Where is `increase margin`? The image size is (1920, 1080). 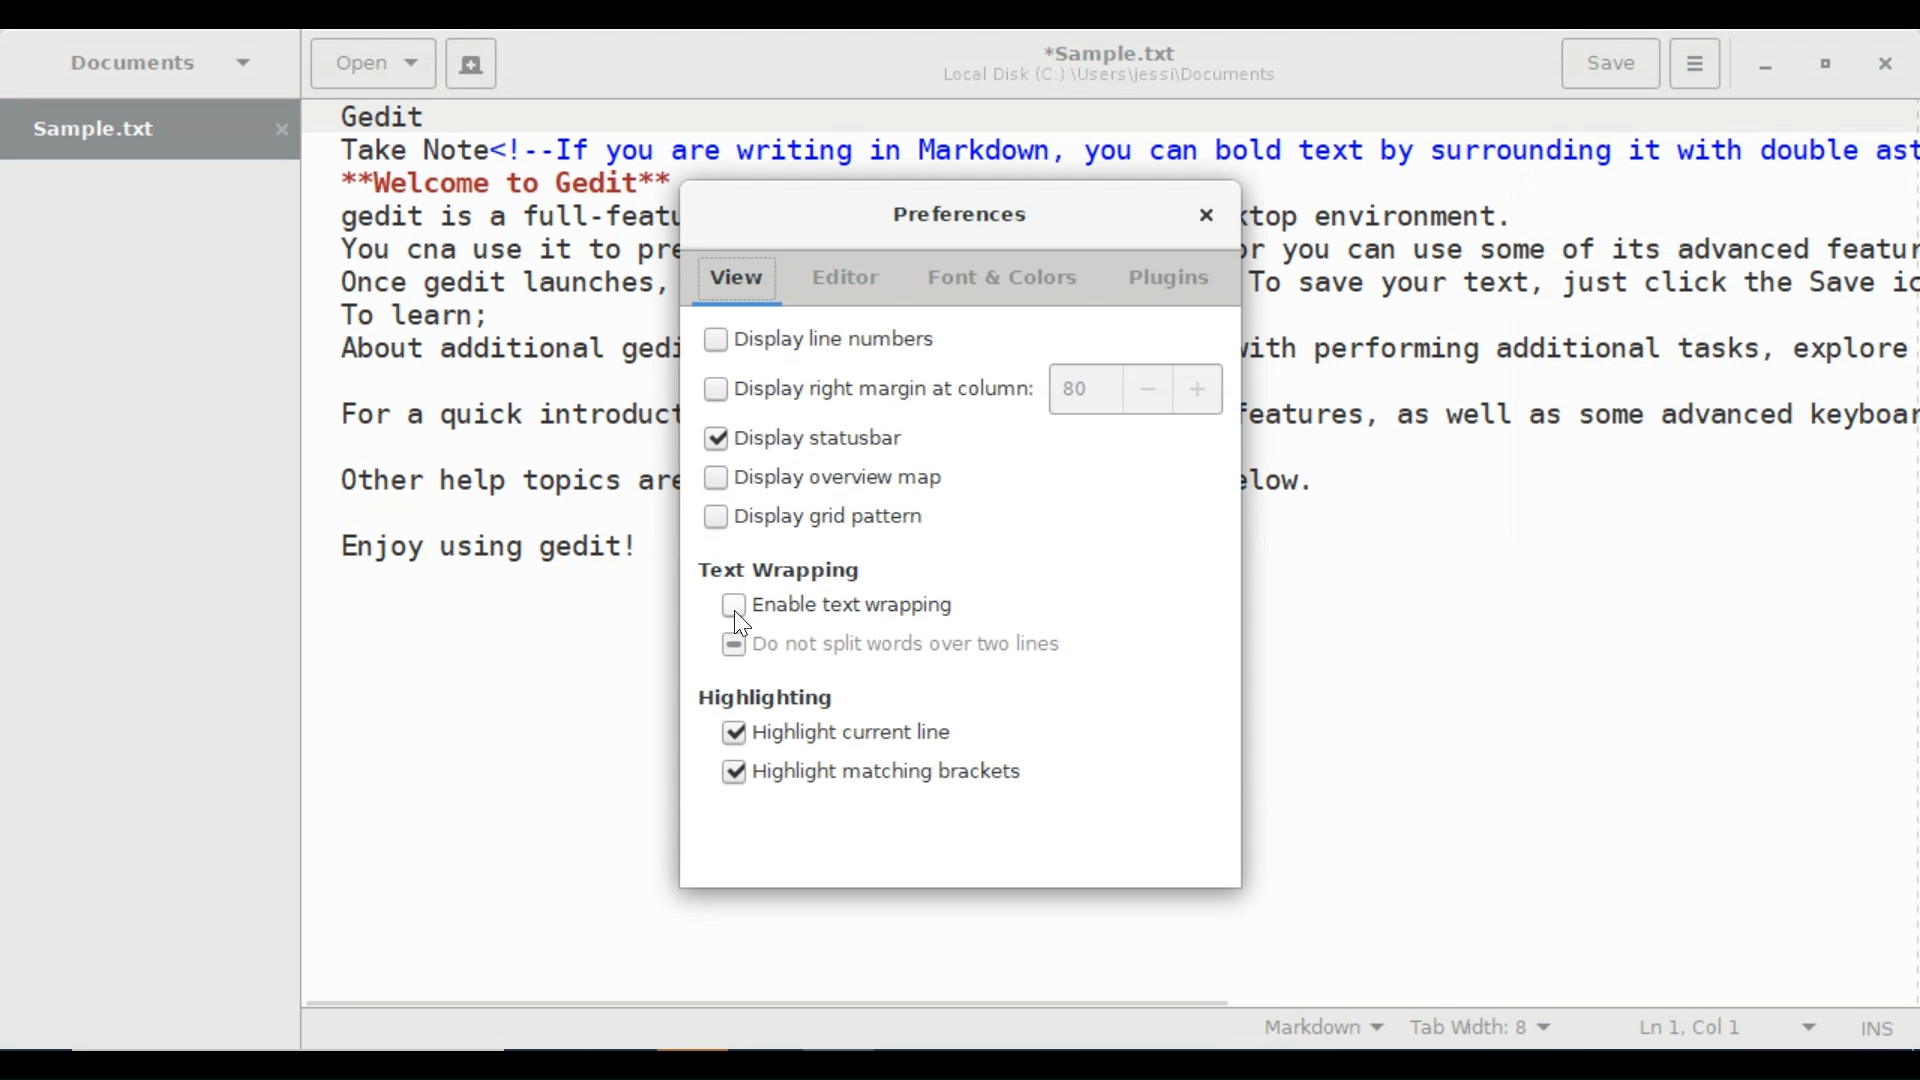 increase margin is located at coordinates (1201, 388).